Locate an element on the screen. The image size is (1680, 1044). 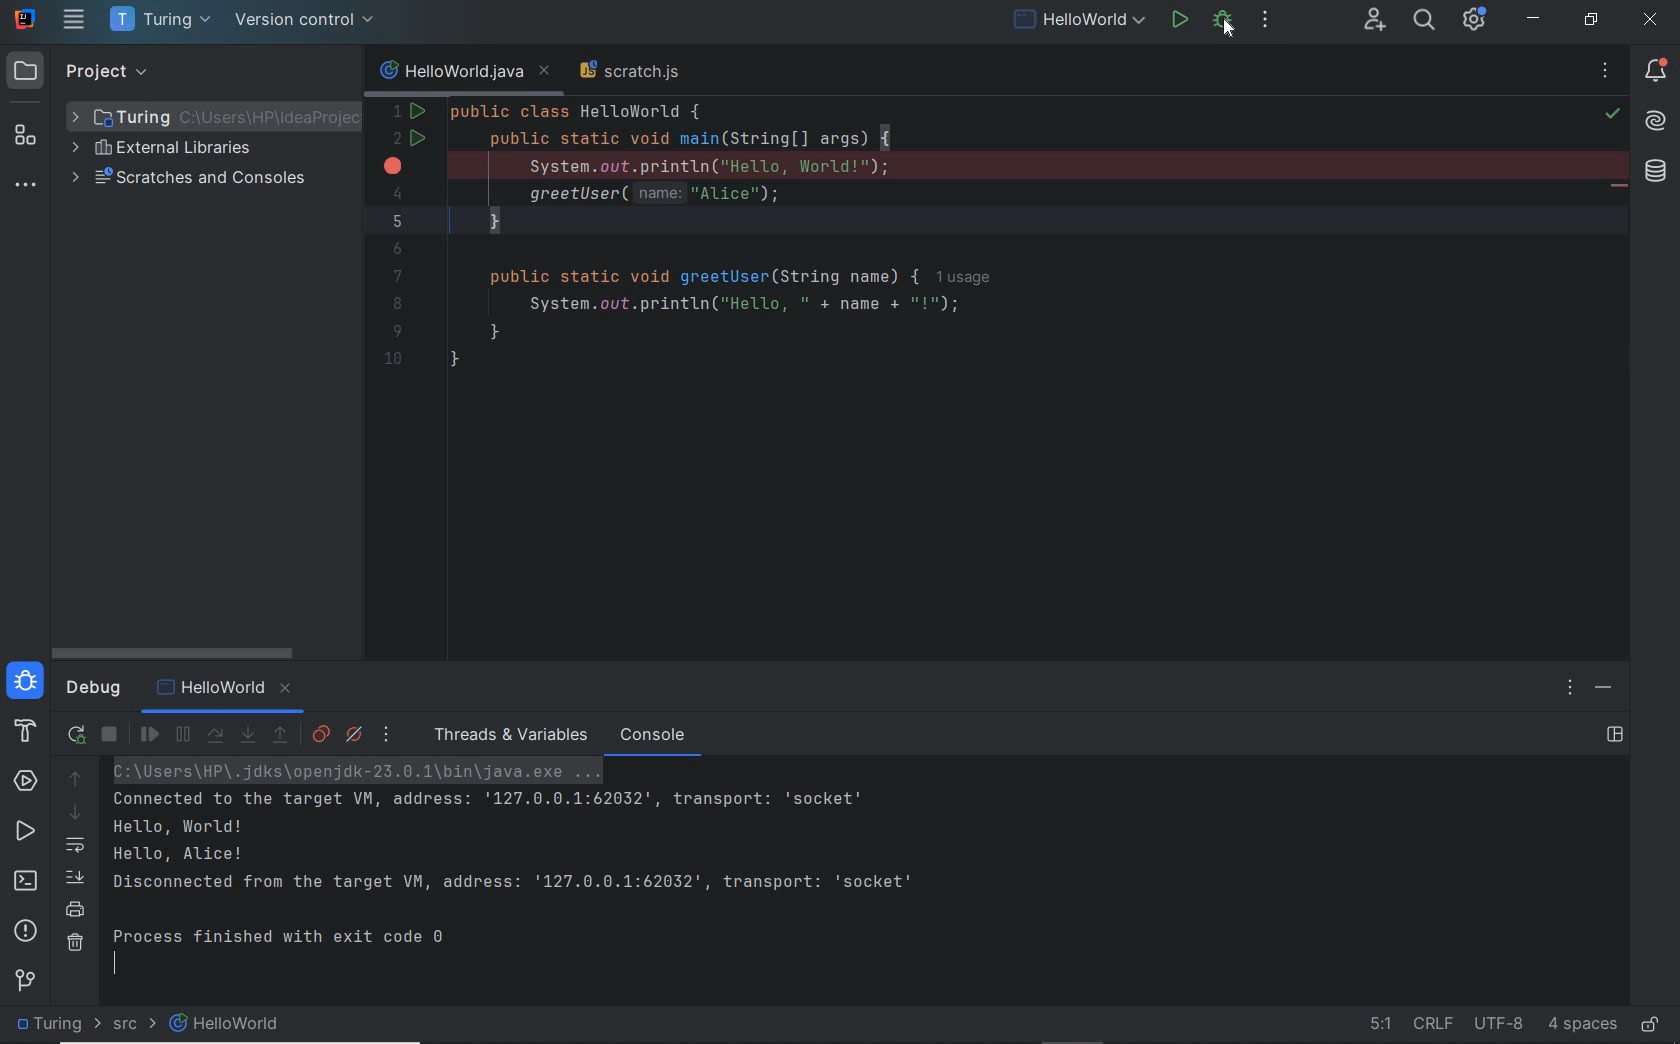
HelloWorld is located at coordinates (228, 691).